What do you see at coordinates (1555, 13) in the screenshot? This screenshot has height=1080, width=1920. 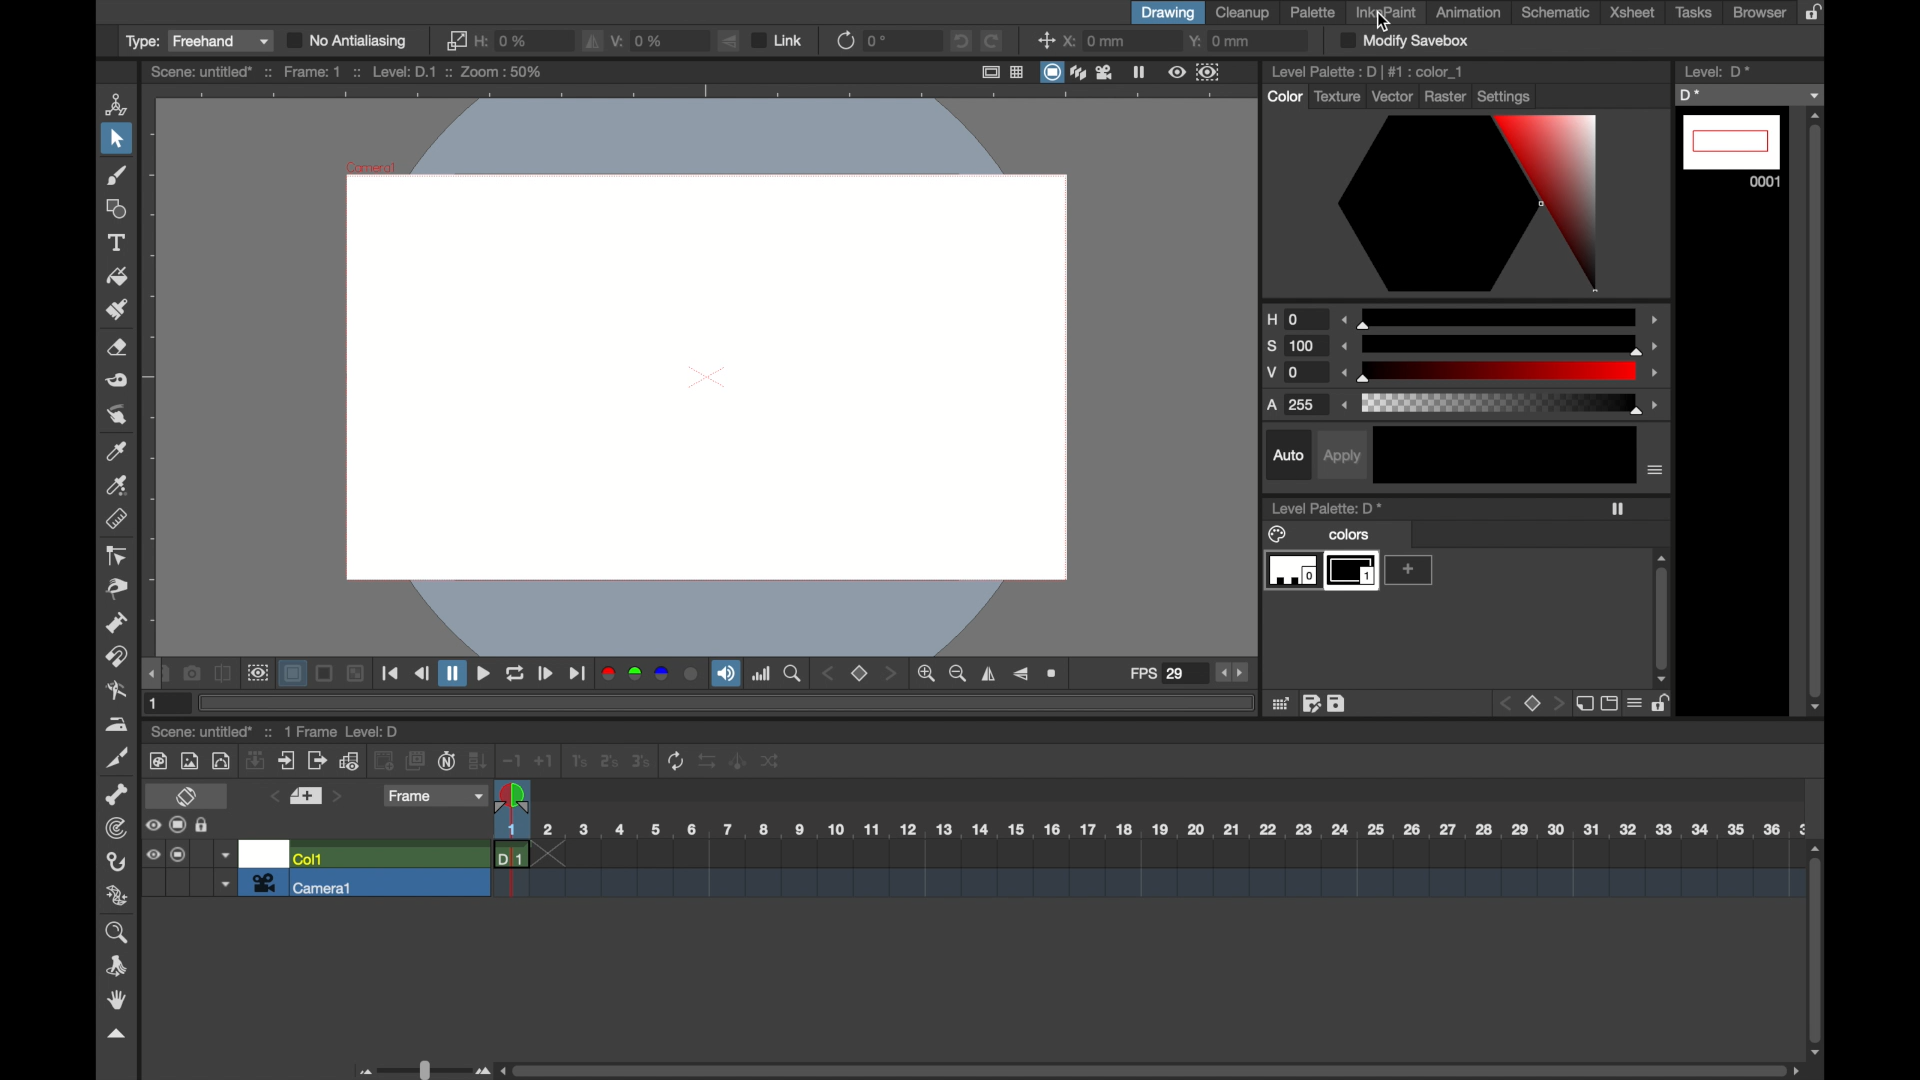 I see `schematic` at bounding box center [1555, 13].